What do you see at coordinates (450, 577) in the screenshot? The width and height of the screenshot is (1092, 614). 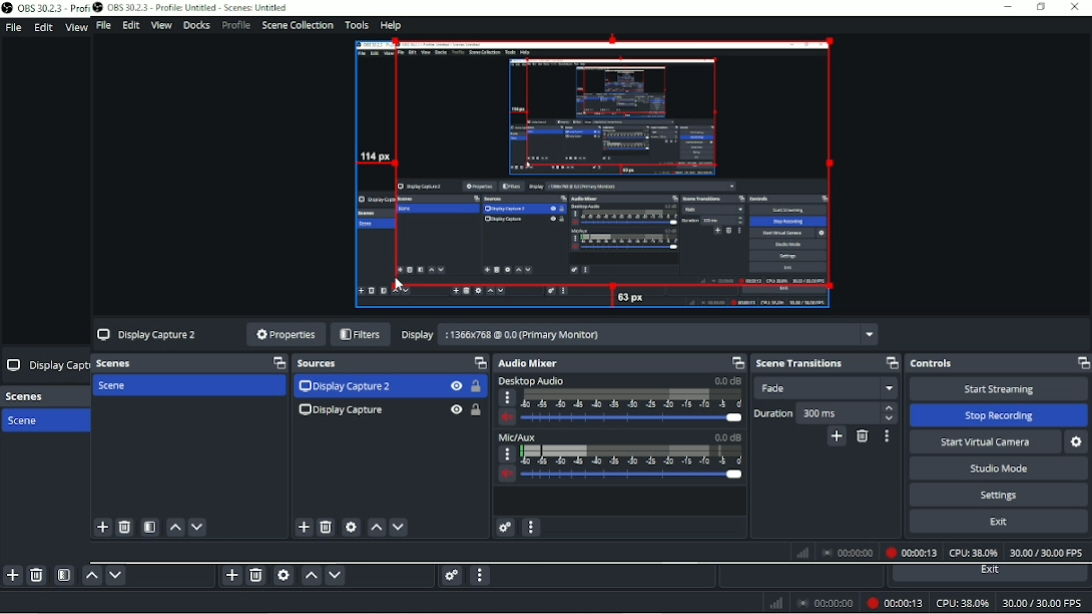 I see `Advanced audio properties` at bounding box center [450, 577].